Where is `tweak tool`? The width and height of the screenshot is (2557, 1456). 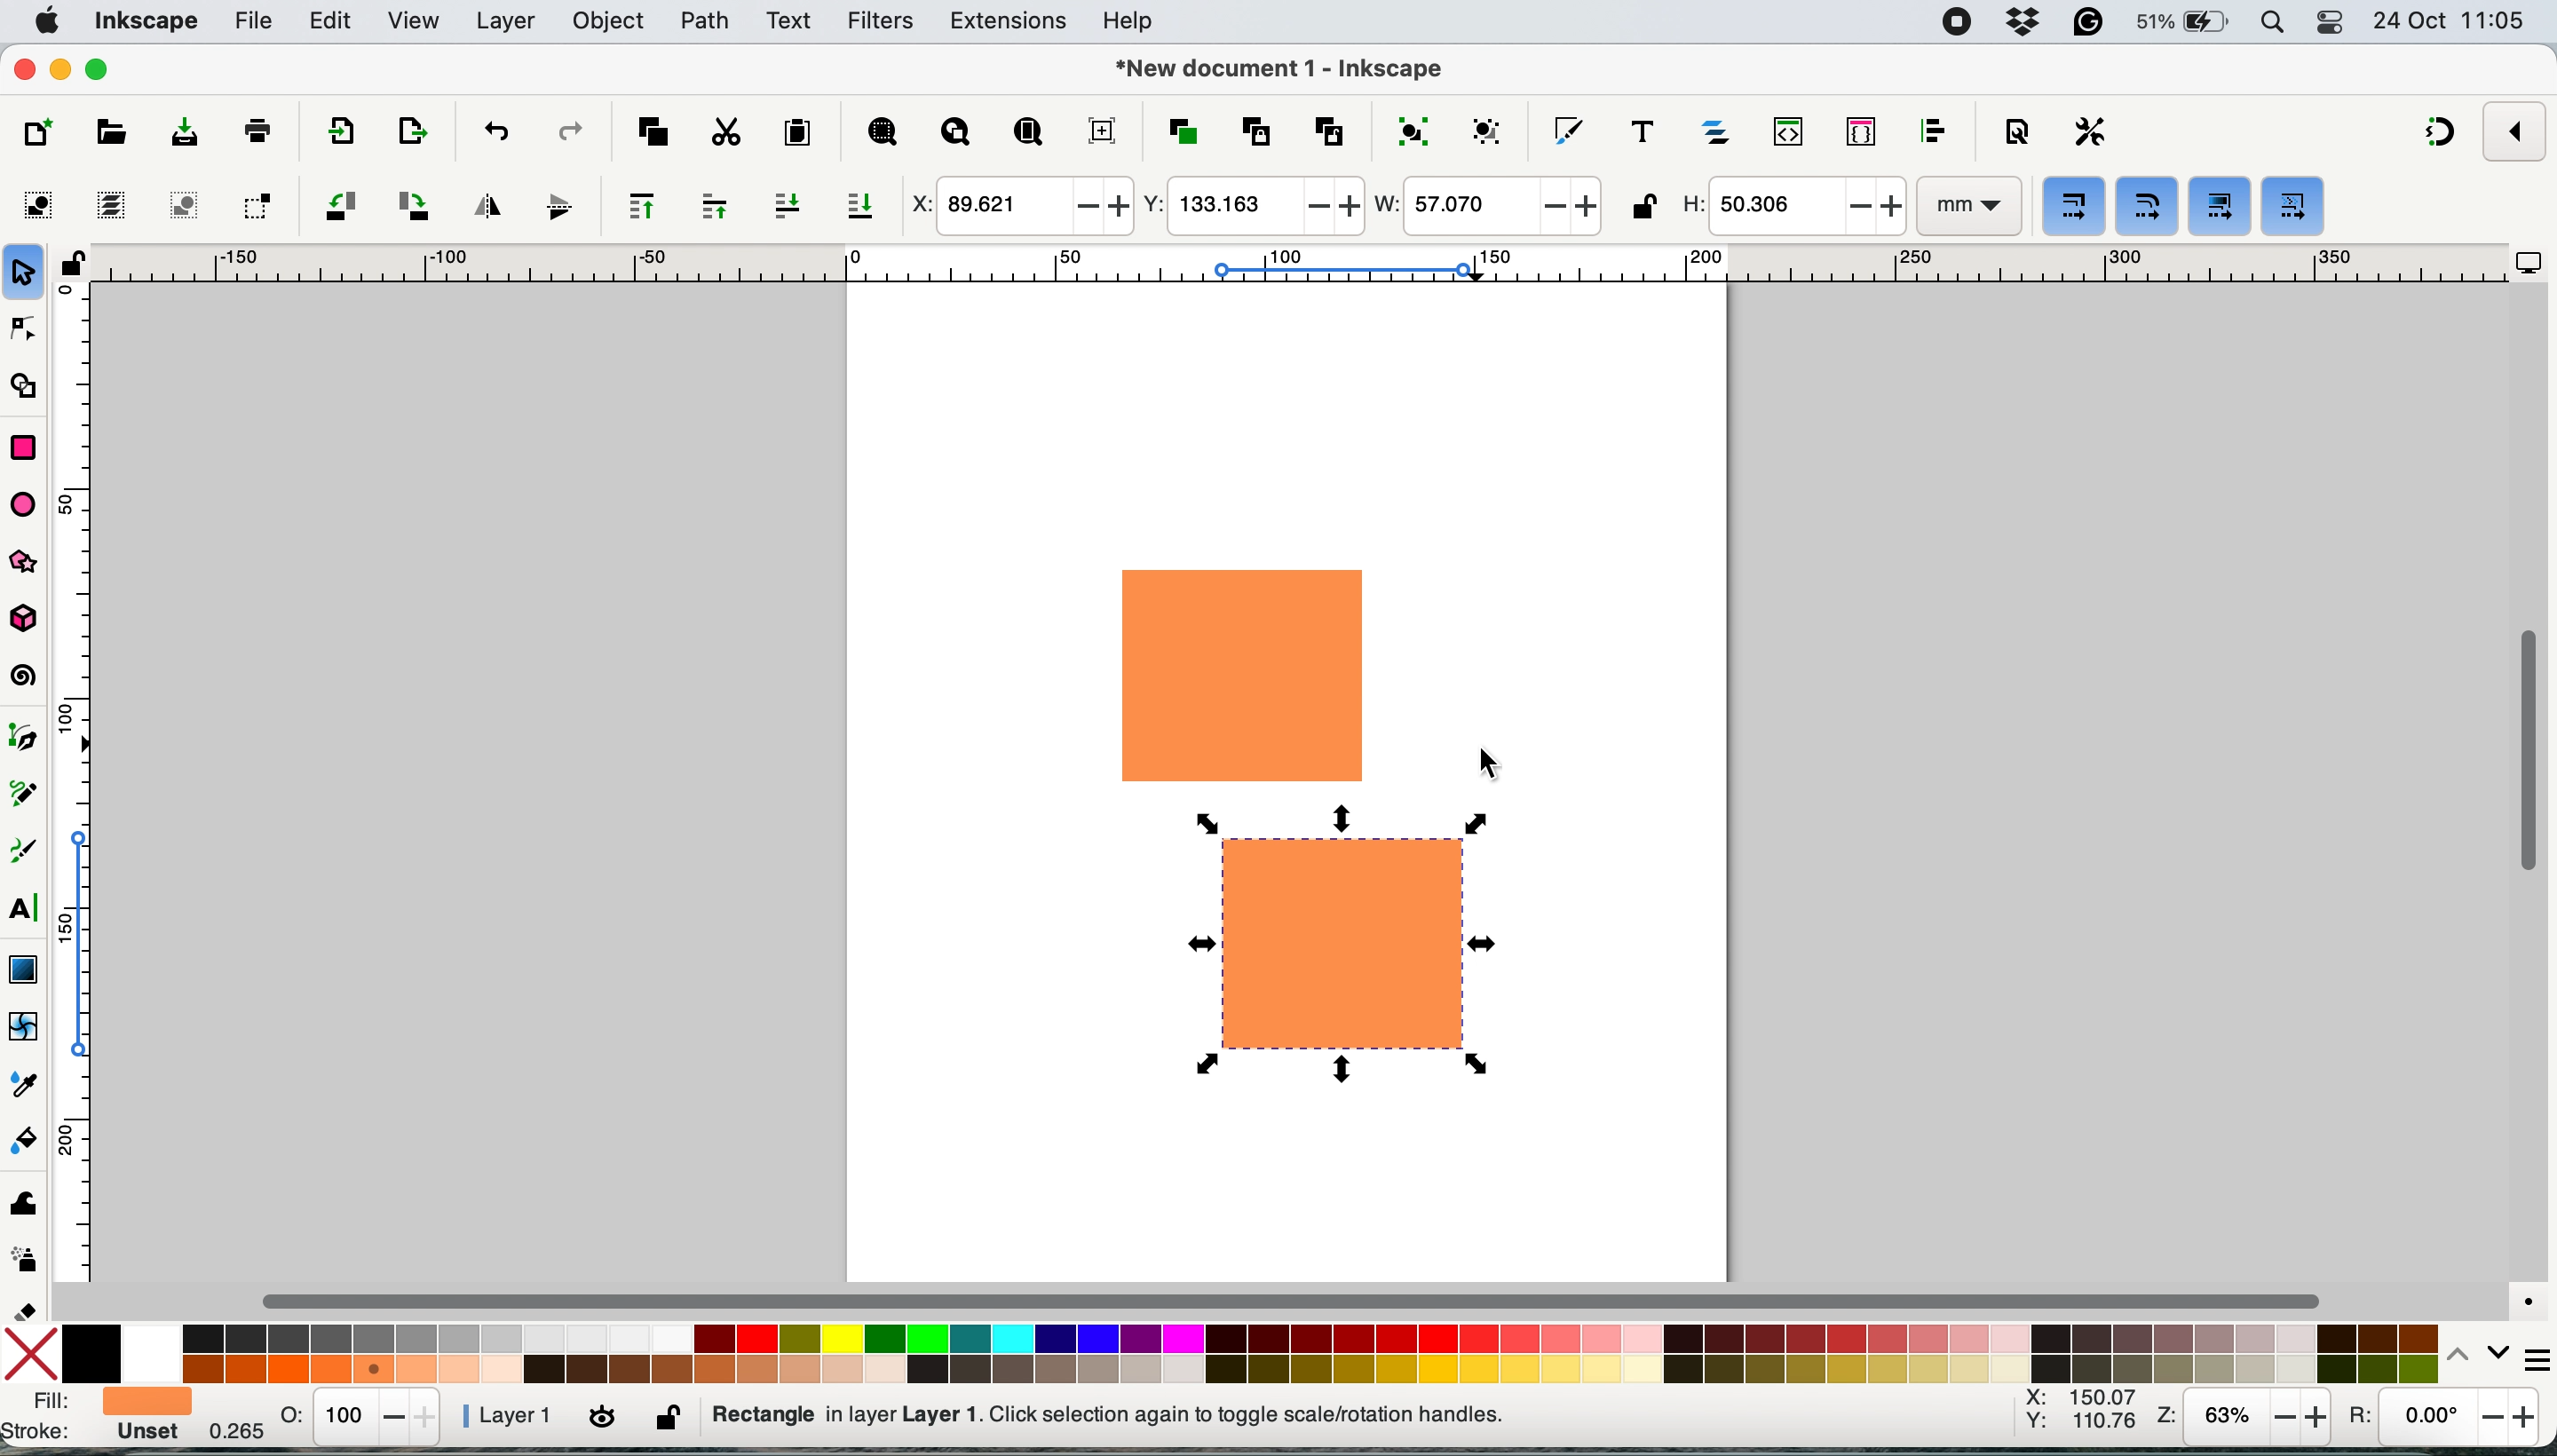 tweak tool is located at coordinates (23, 1199).